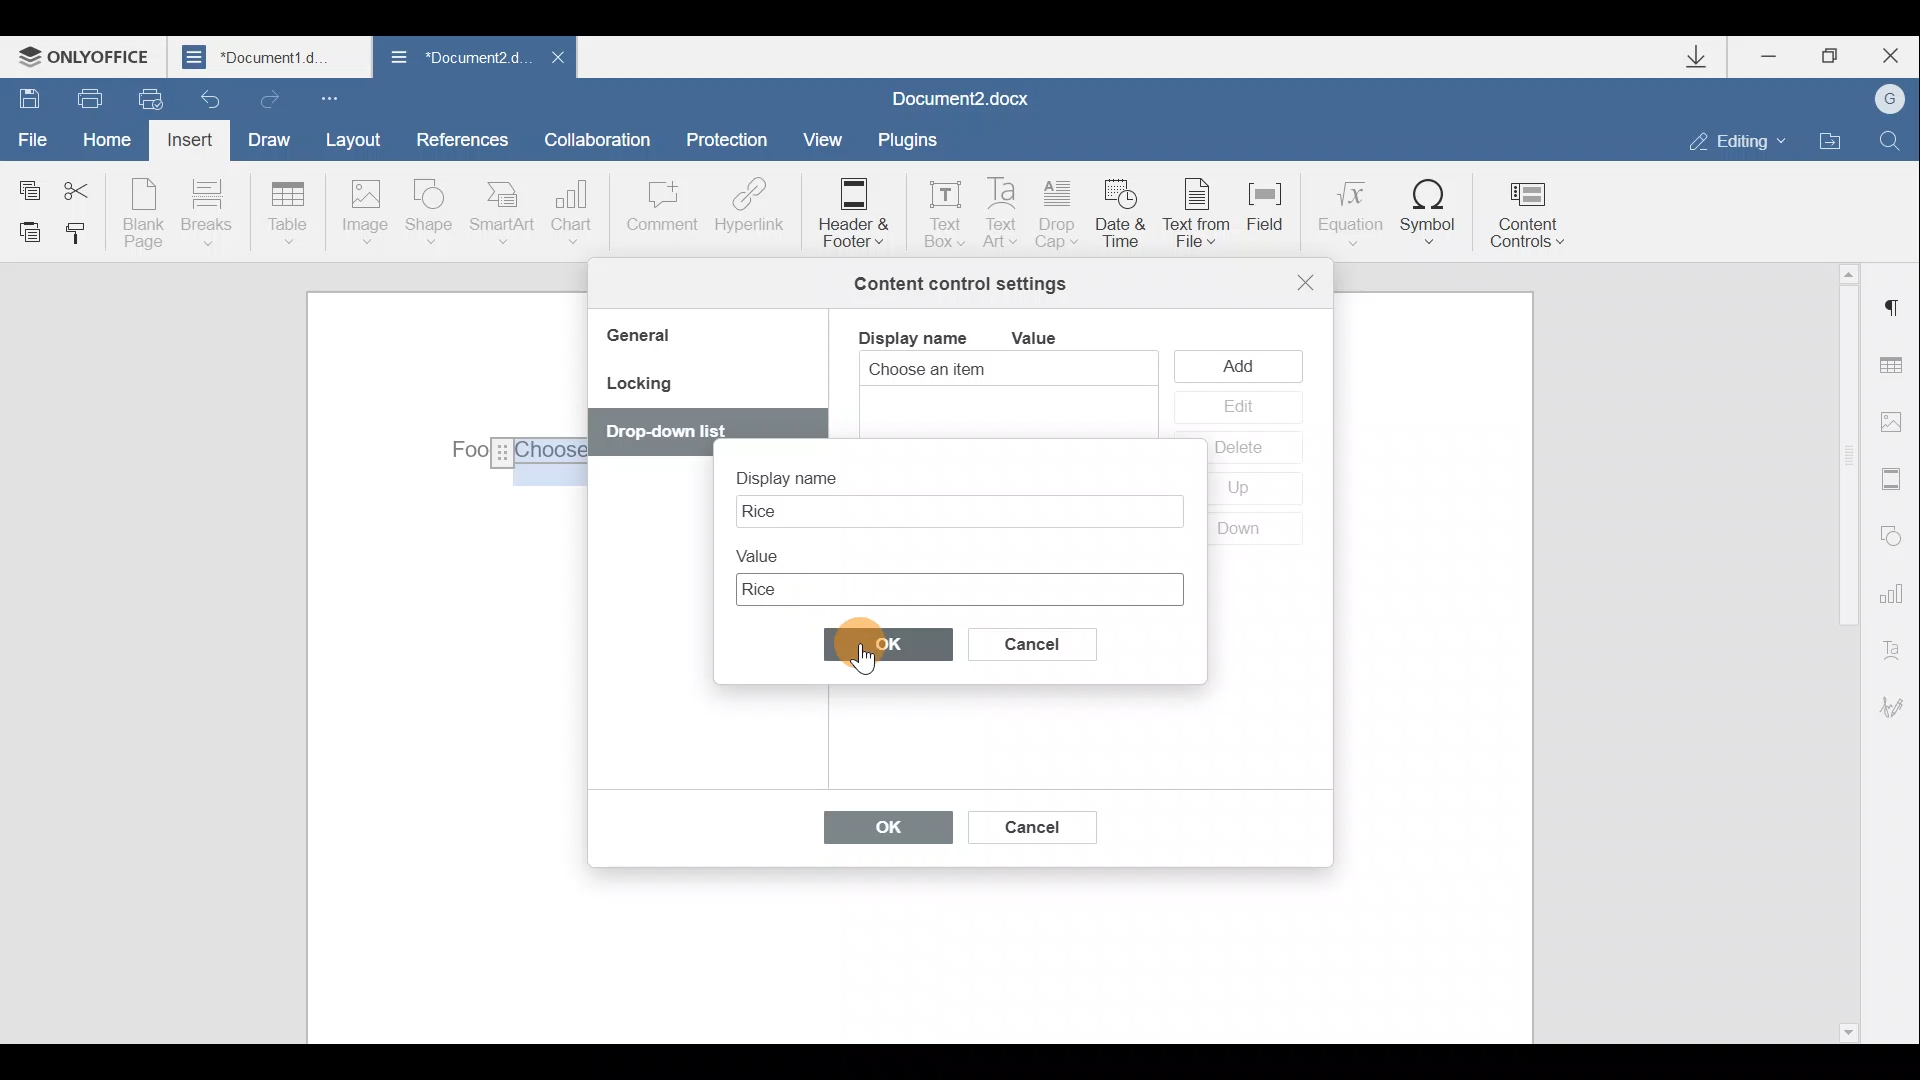 The height and width of the screenshot is (1080, 1920). What do you see at coordinates (1778, 59) in the screenshot?
I see `Minimize` at bounding box center [1778, 59].